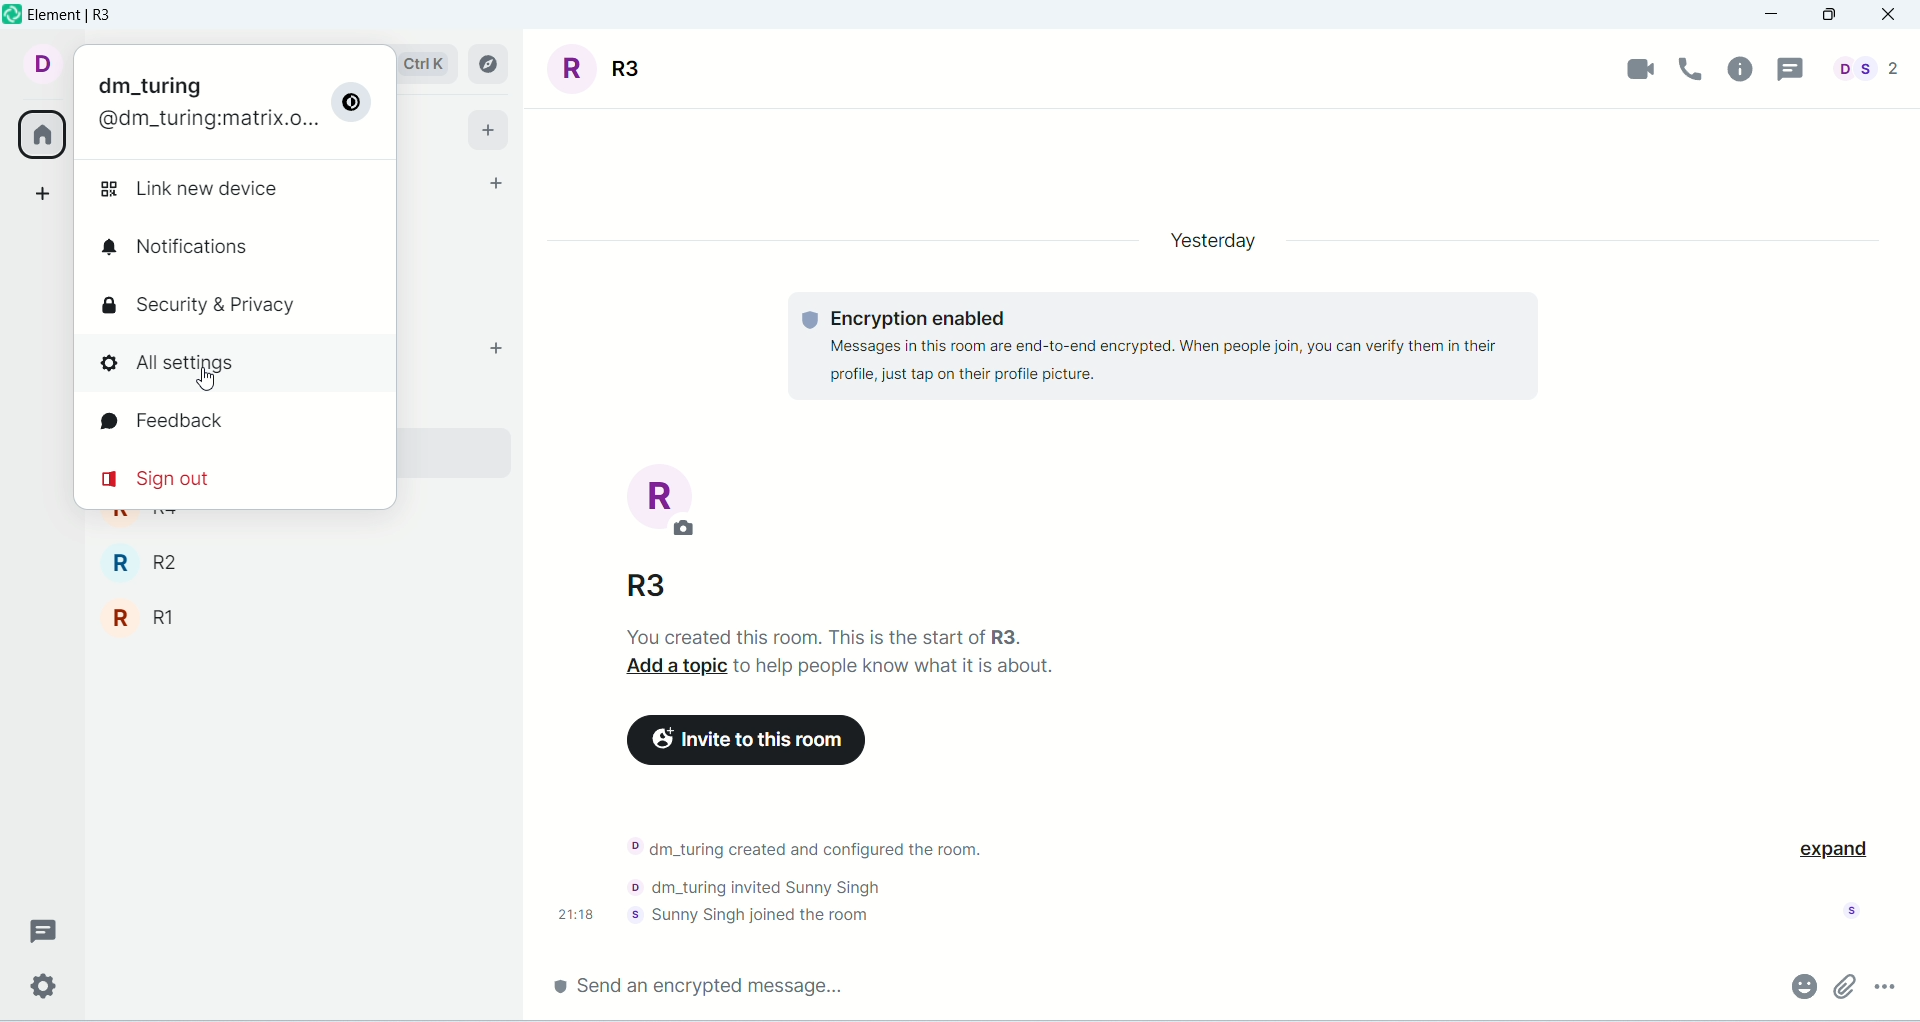 The height and width of the screenshot is (1022, 1920). I want to click on settings, so click(44, 987).